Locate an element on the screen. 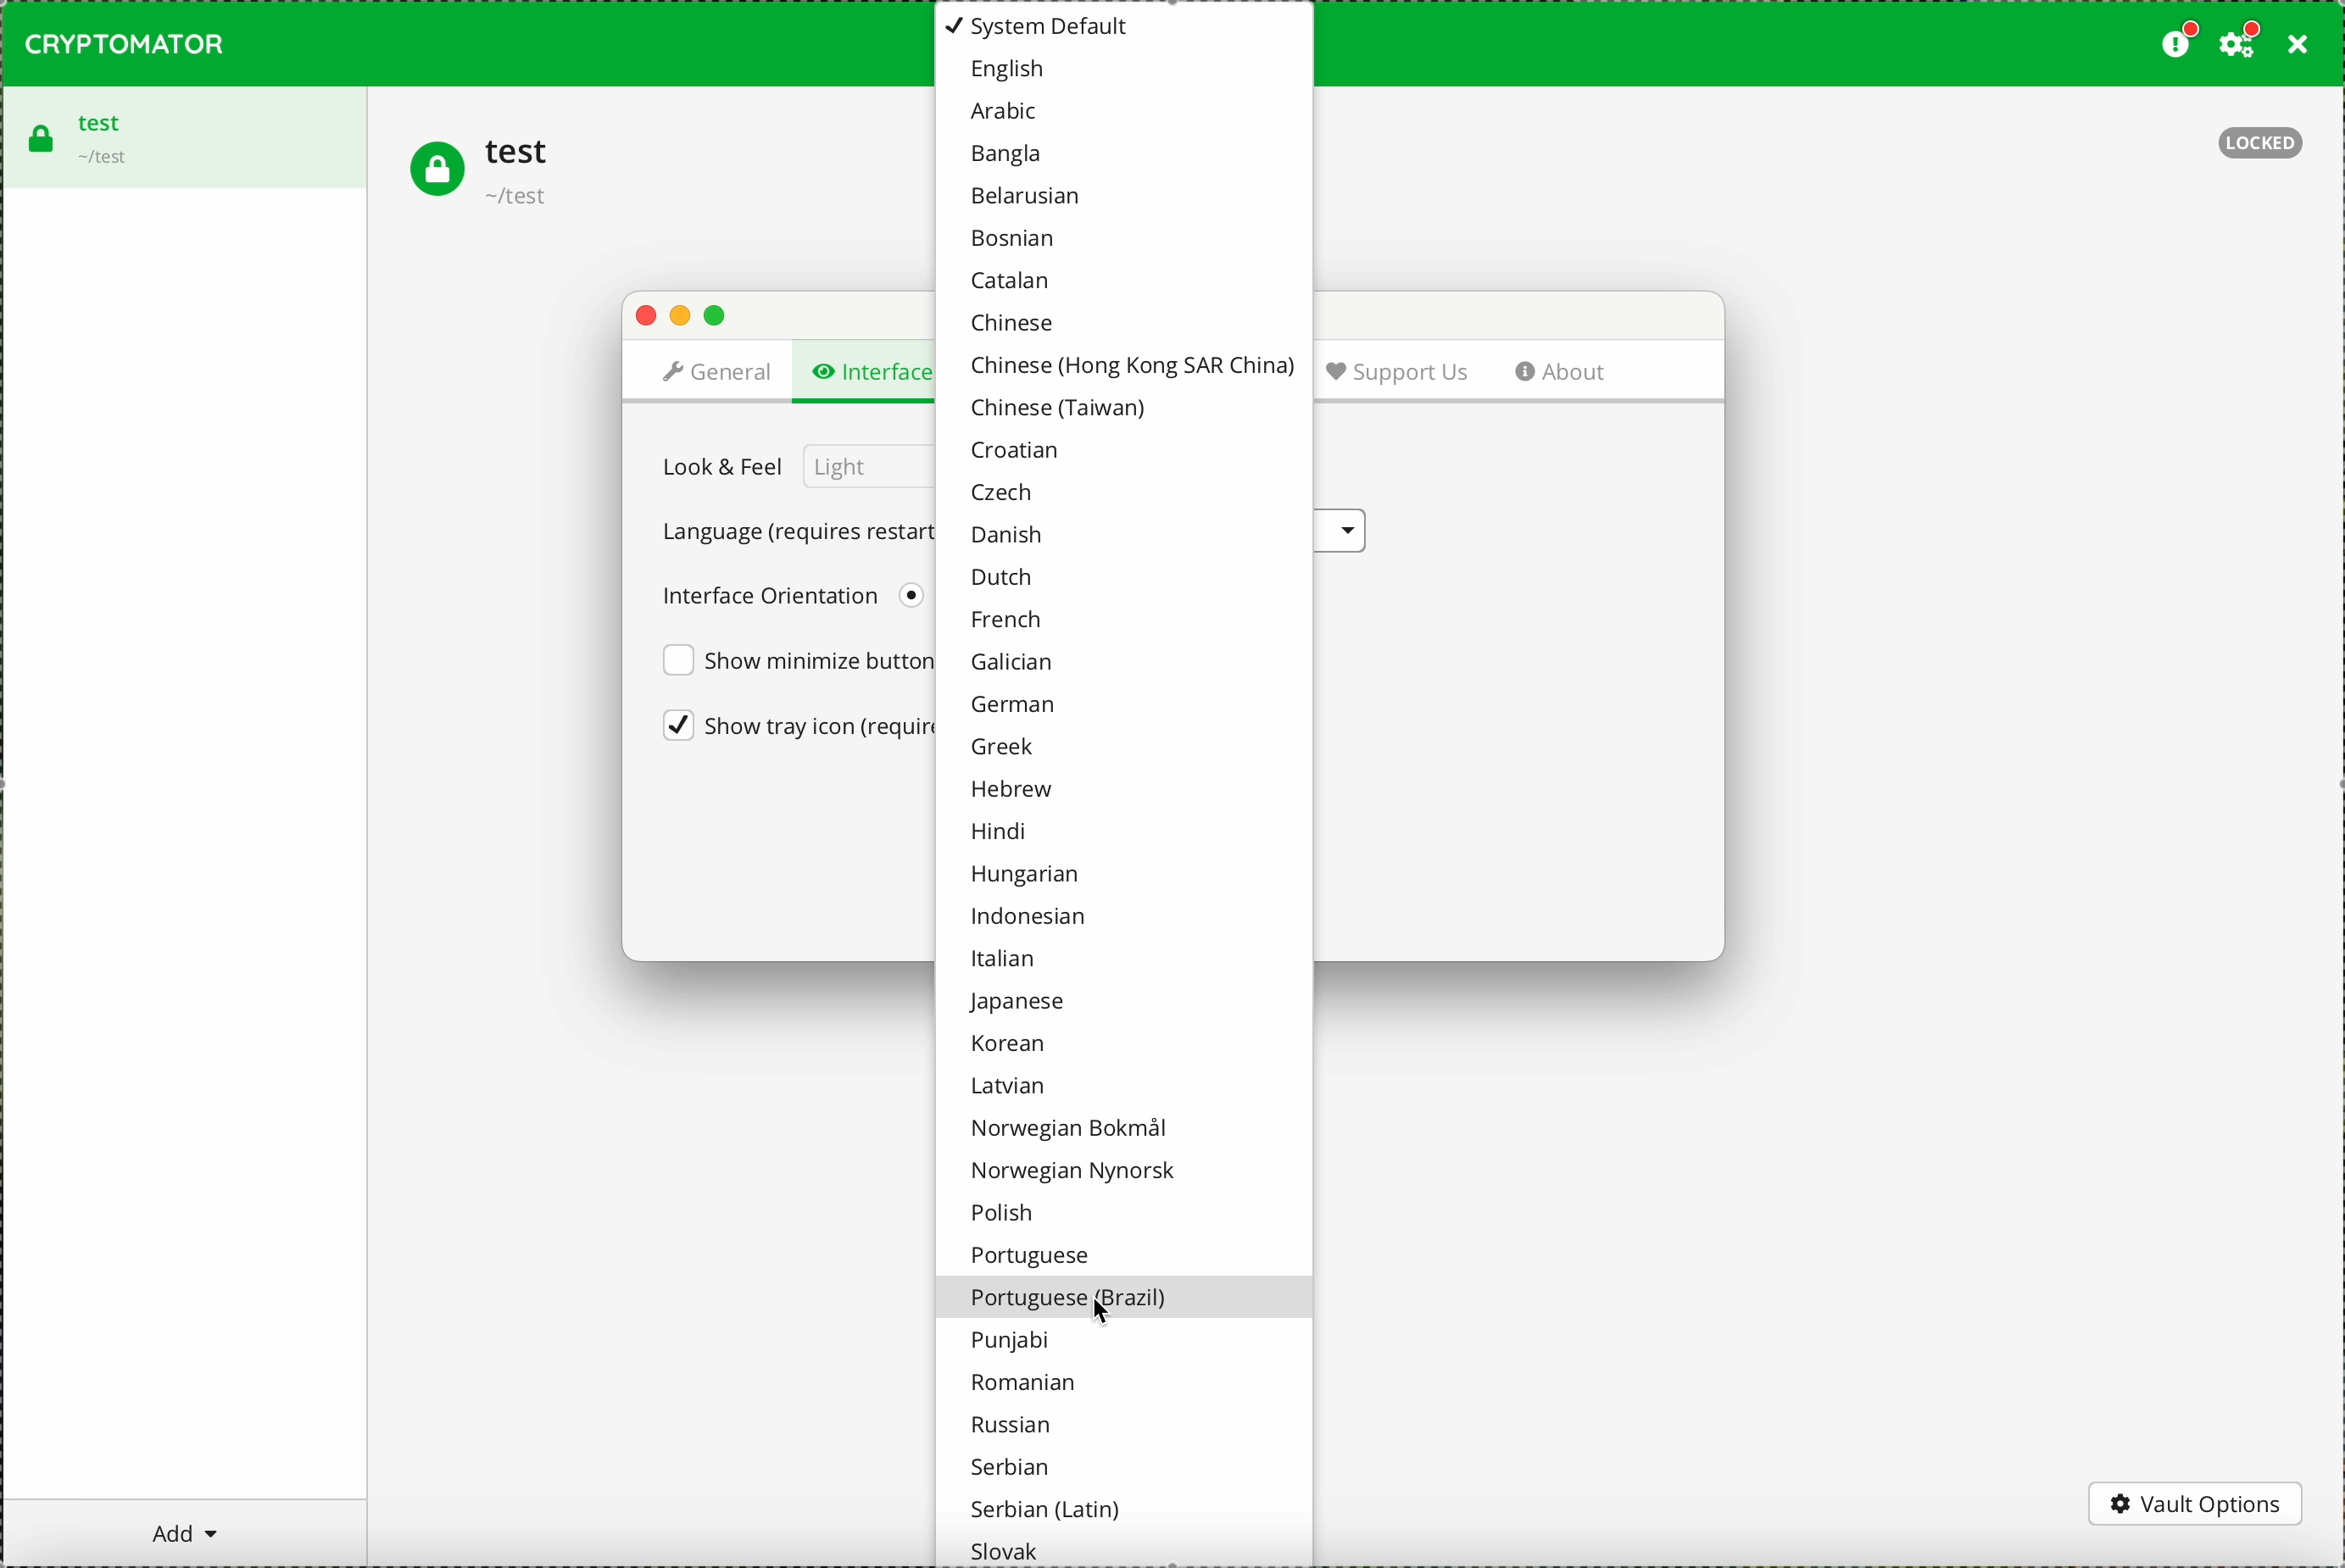  norwegian nynorsk is located at coordinates (1079, 1172).